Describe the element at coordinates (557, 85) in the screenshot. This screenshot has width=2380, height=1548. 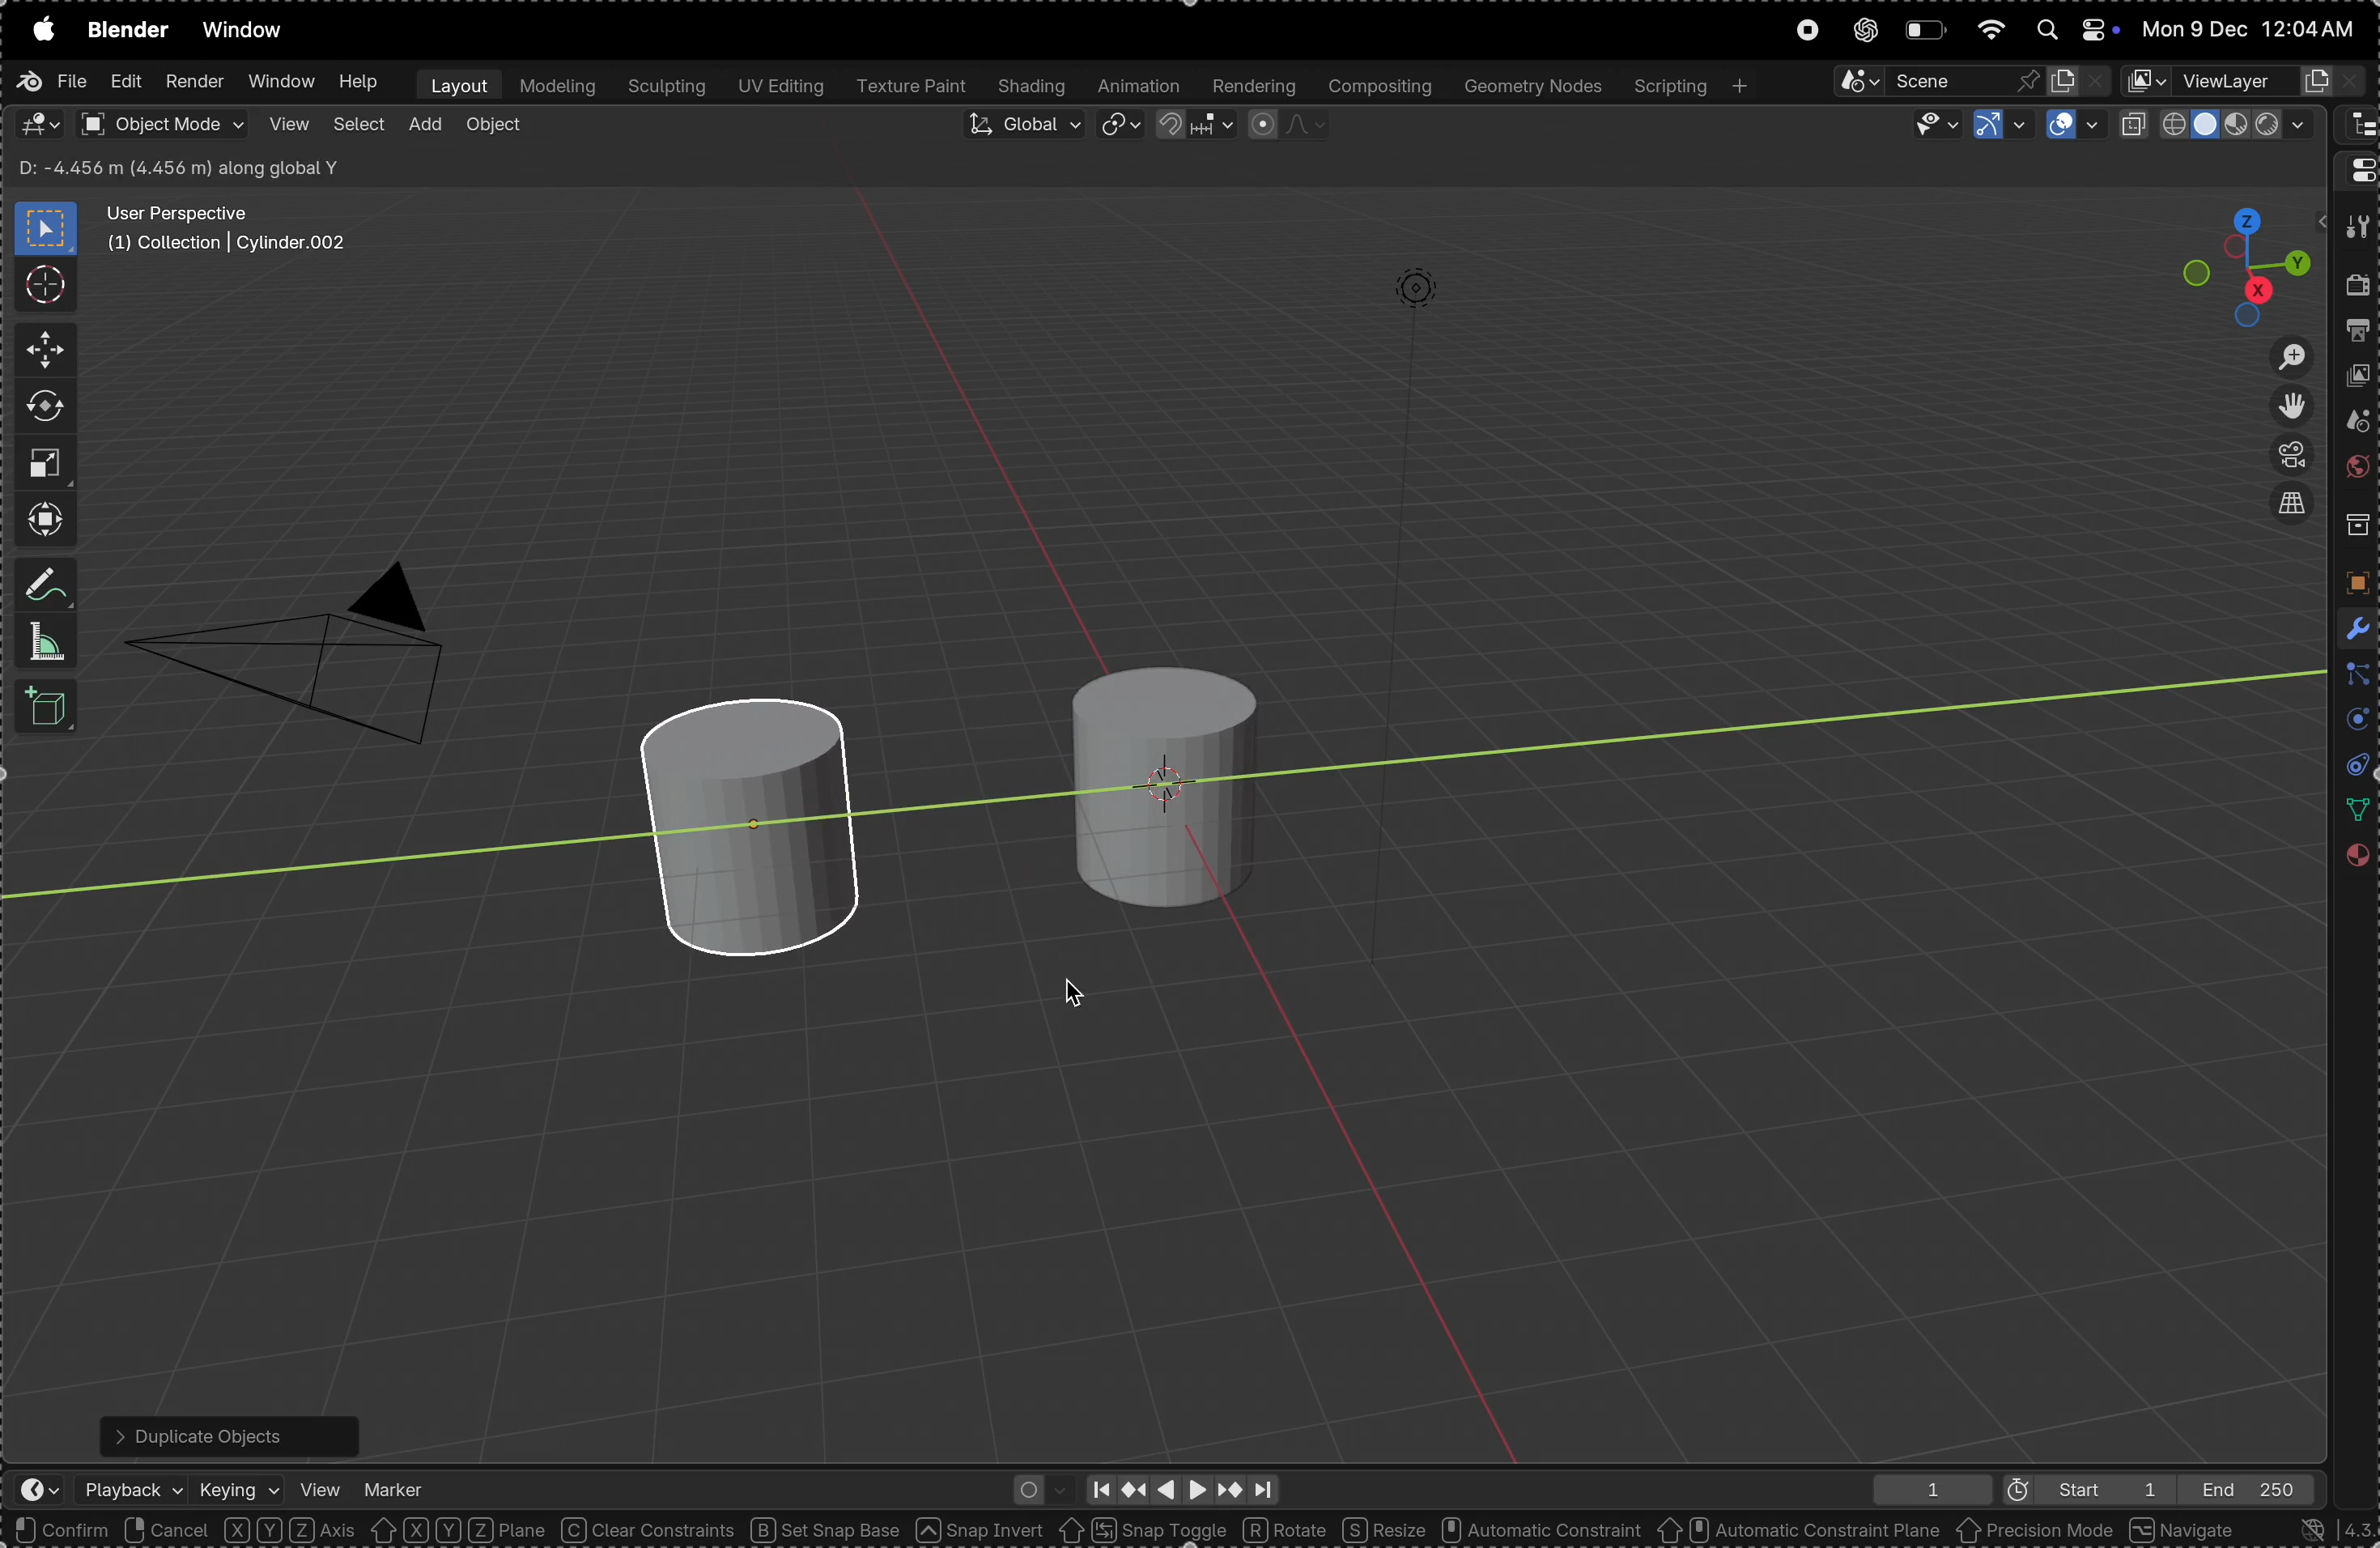
I see `modelling` at that location.